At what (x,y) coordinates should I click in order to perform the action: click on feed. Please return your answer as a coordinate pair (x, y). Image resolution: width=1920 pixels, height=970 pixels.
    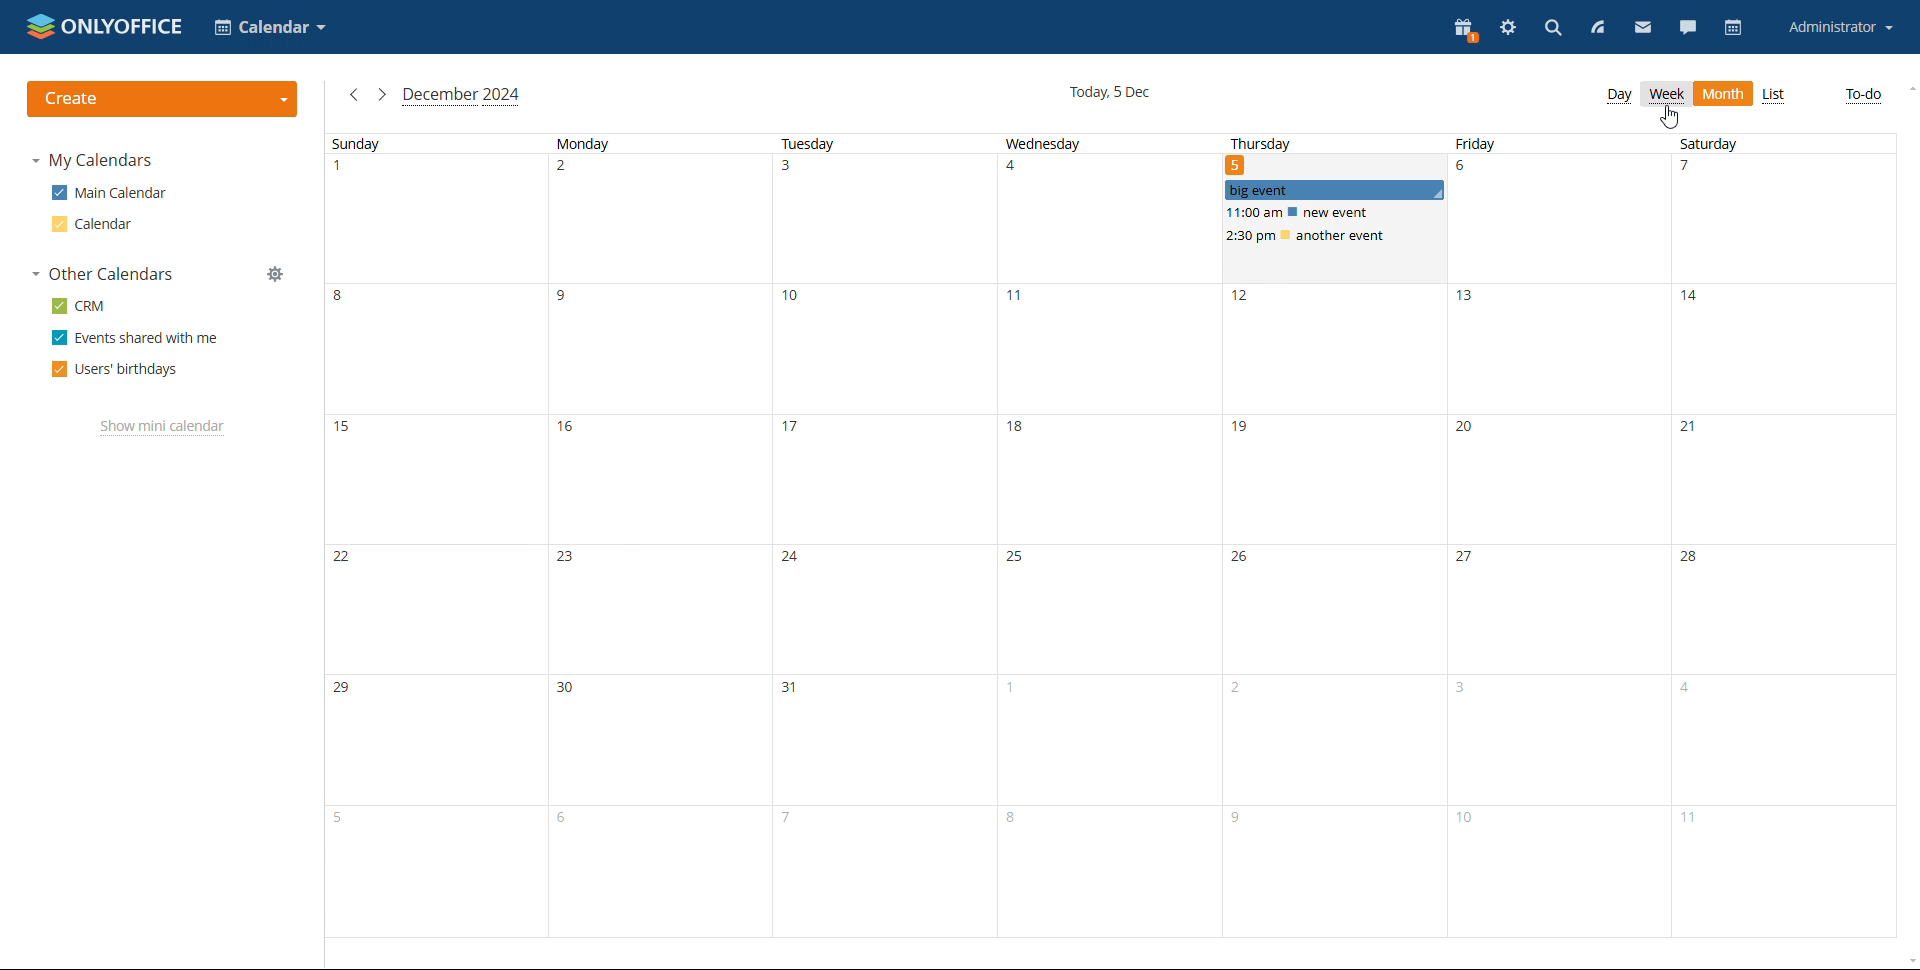
    Looking at the image, I should click on (1595, 27).